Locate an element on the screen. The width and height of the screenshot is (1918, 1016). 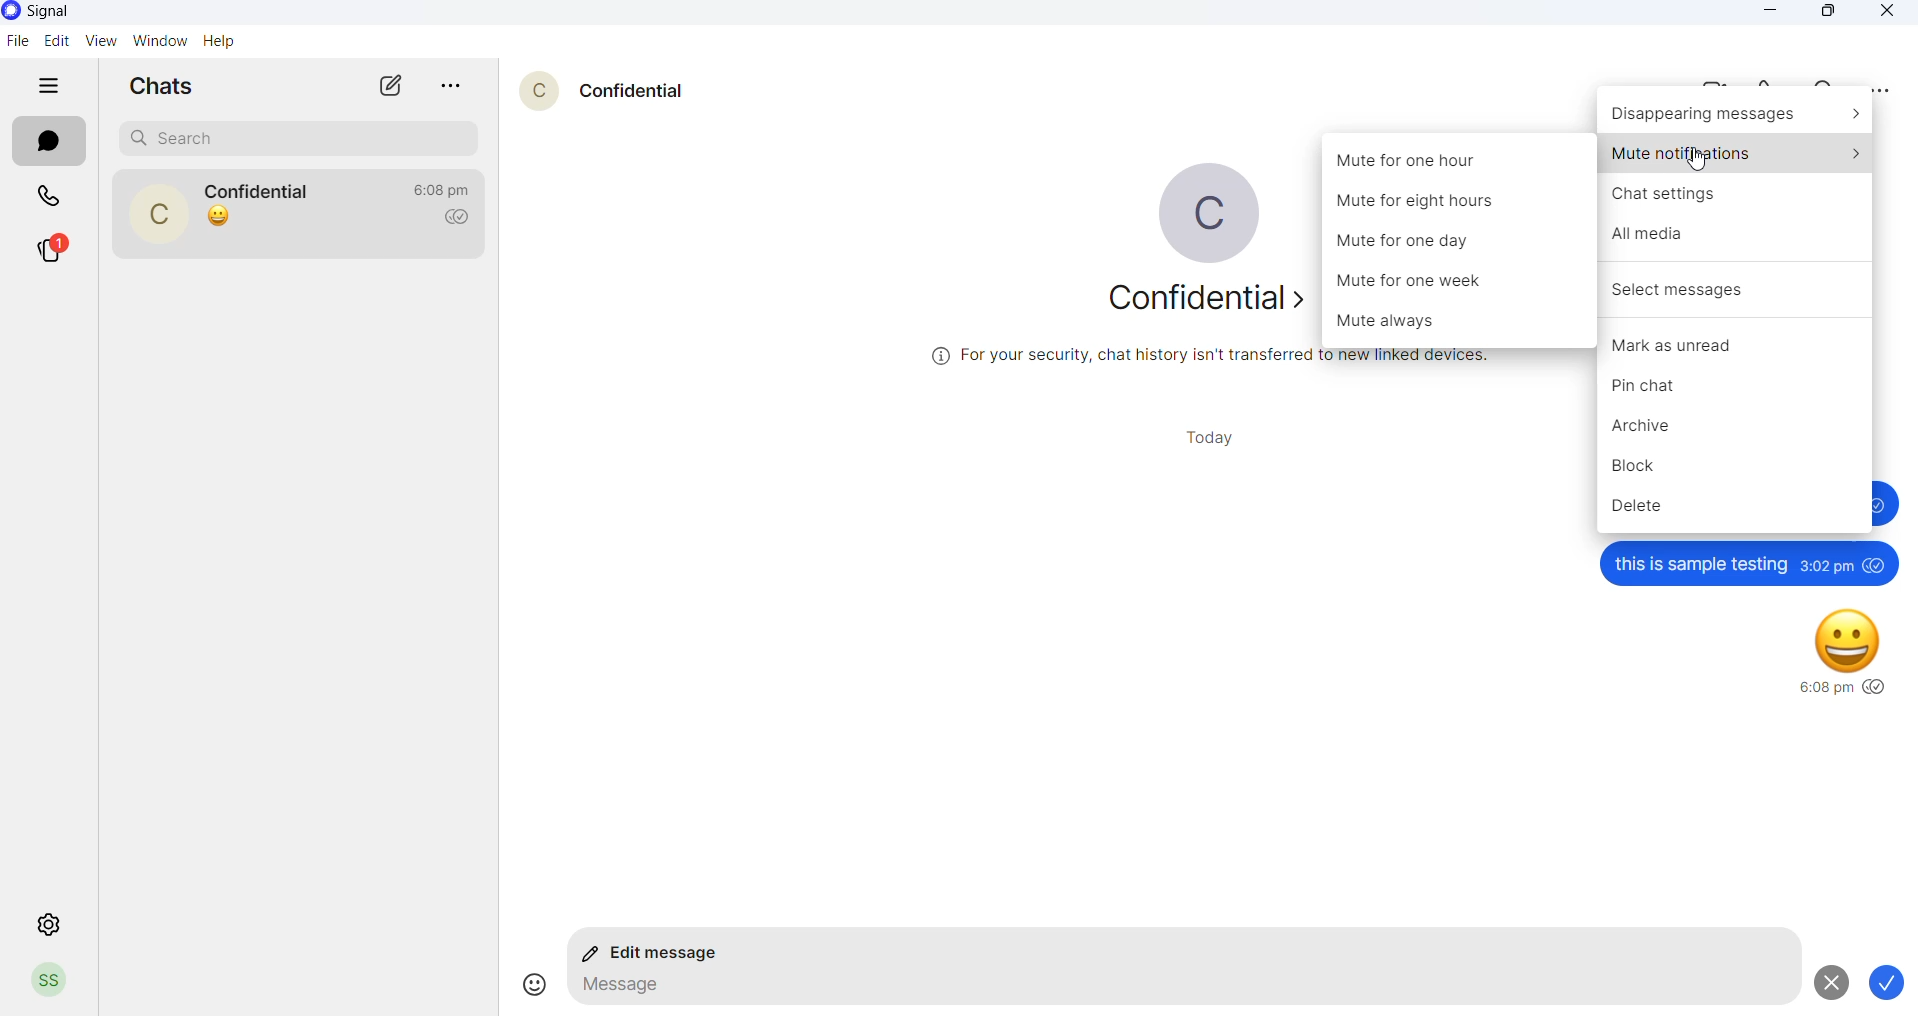
video call is located at coordinates (1704, 81).